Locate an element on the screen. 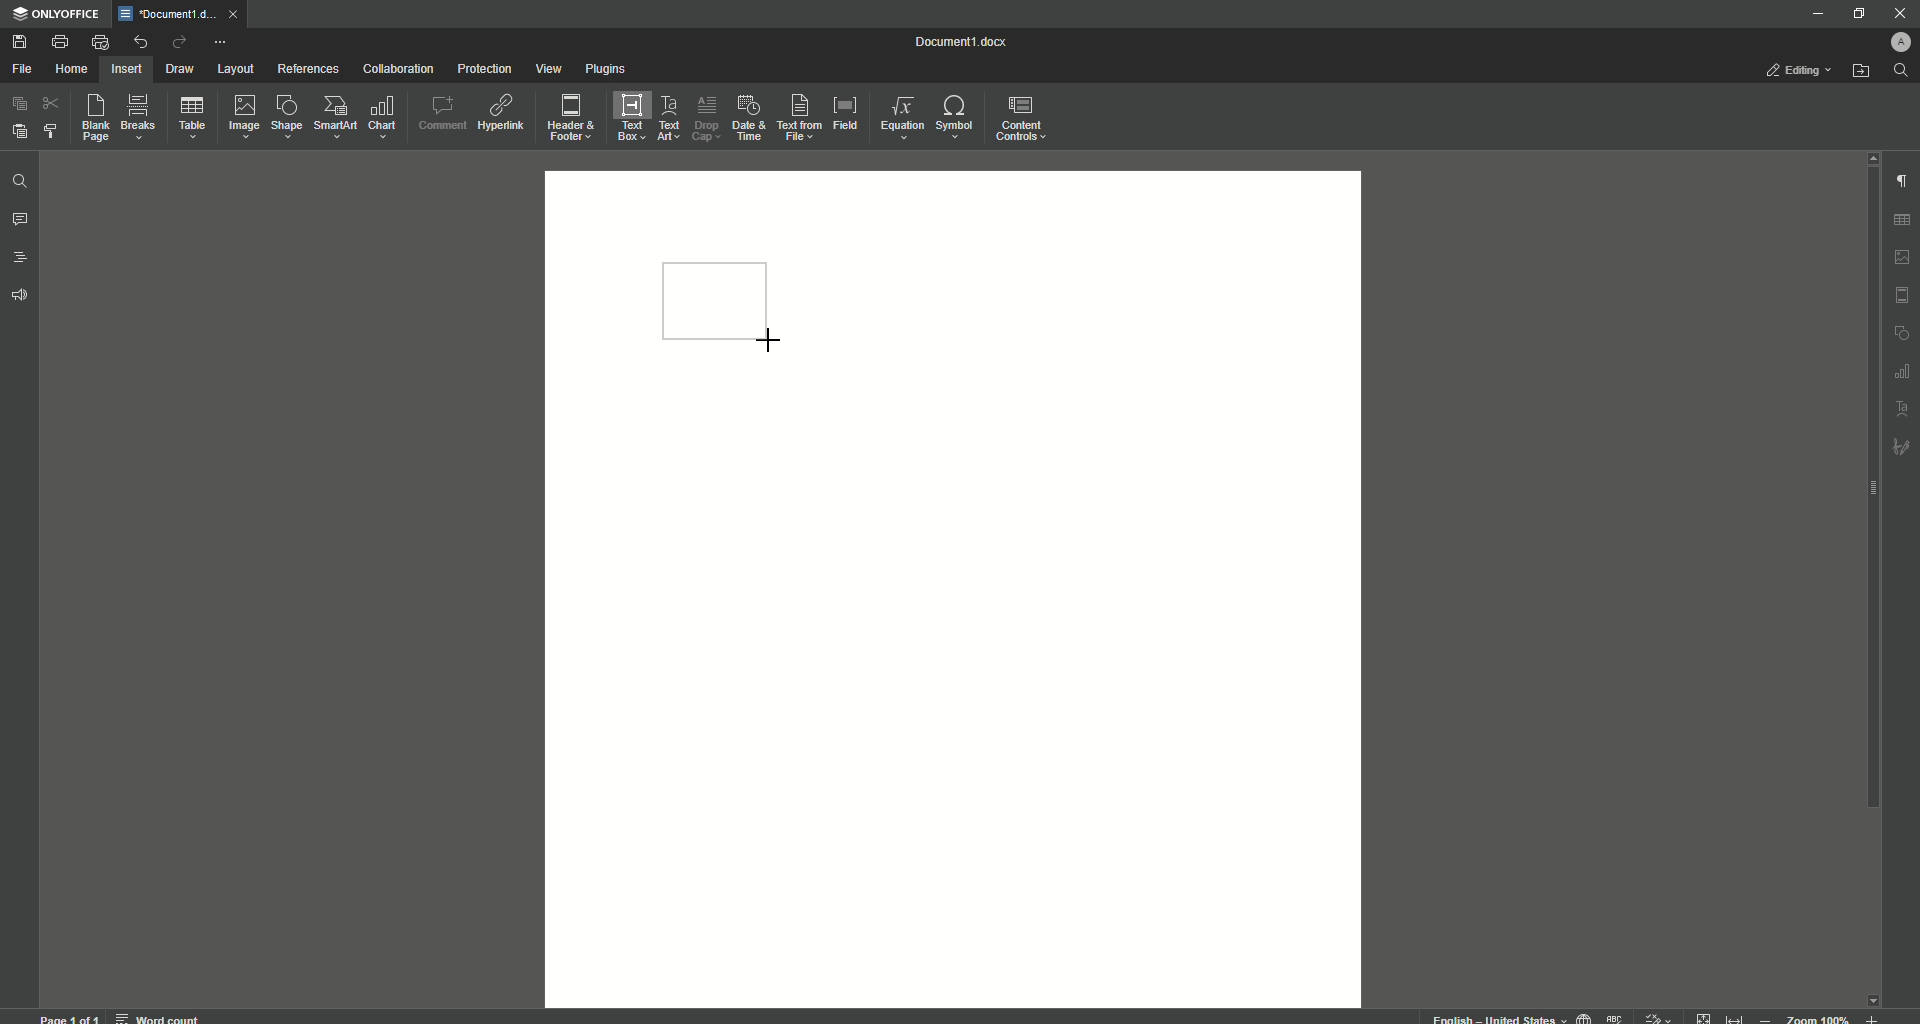 This screenshot has width=1920, height=1024. scroll down is located at coordinates (1872, 995).